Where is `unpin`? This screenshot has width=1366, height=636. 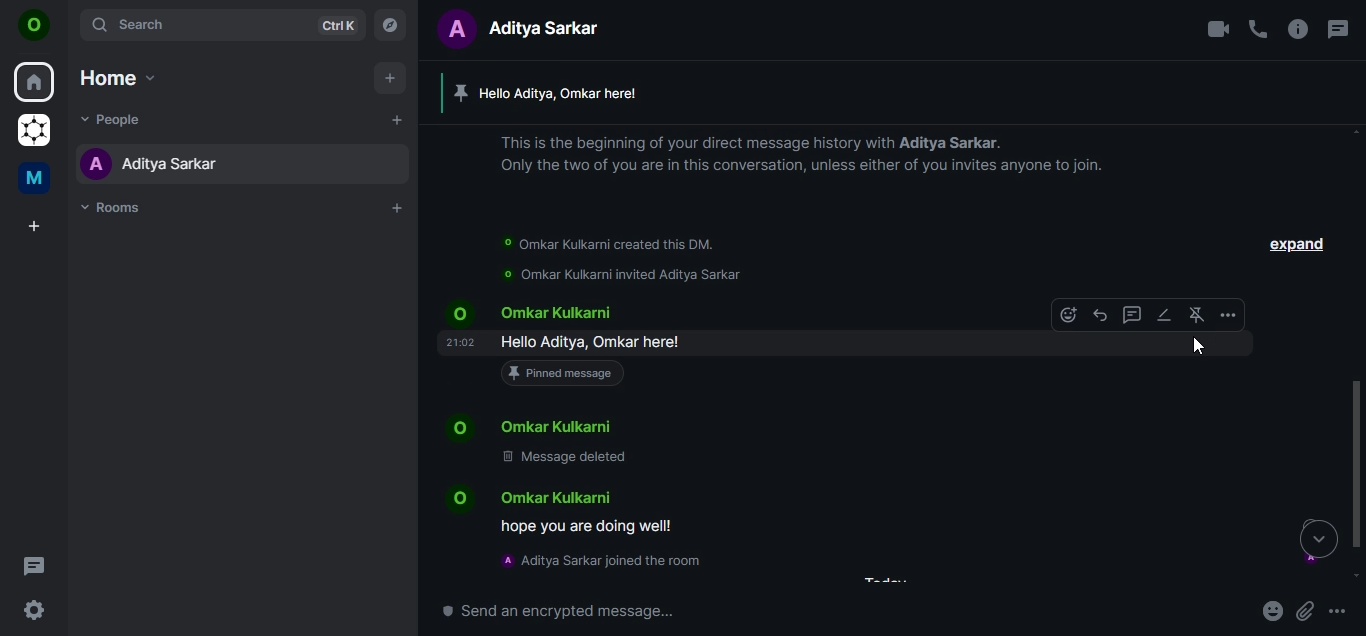
unpin is located at coordinates (1197, 316).